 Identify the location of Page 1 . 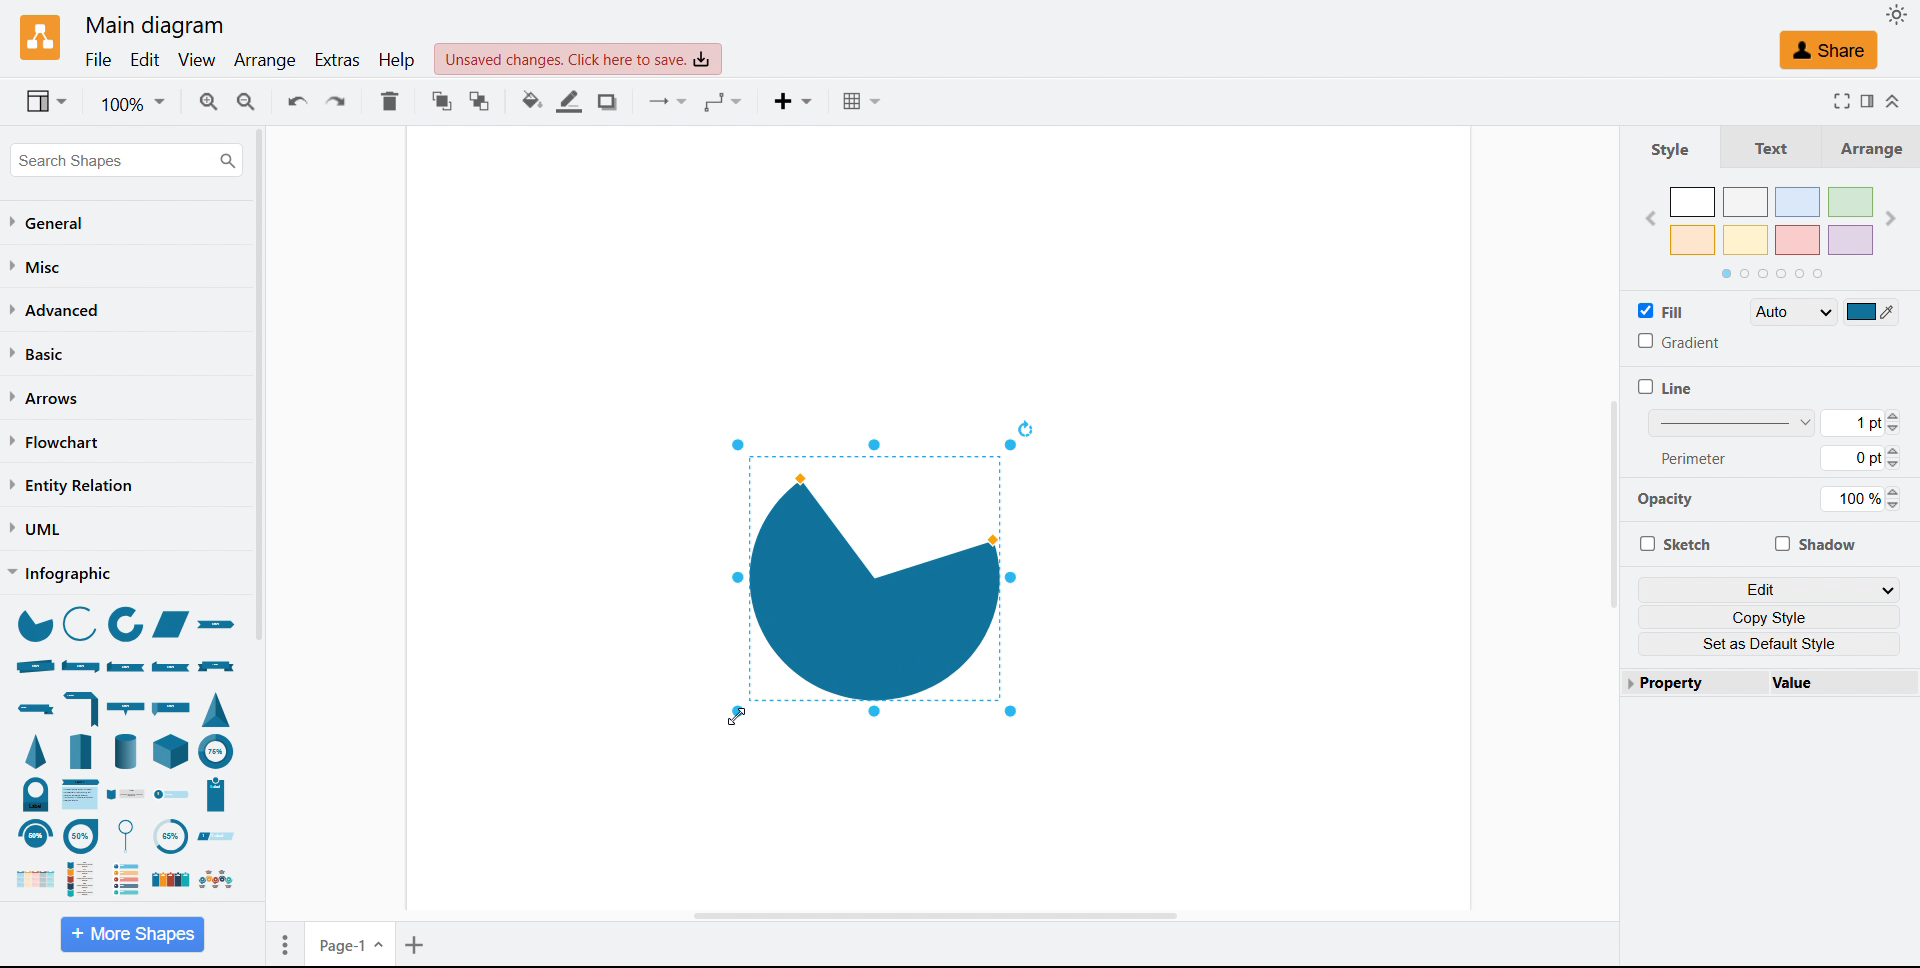
(352, 943).